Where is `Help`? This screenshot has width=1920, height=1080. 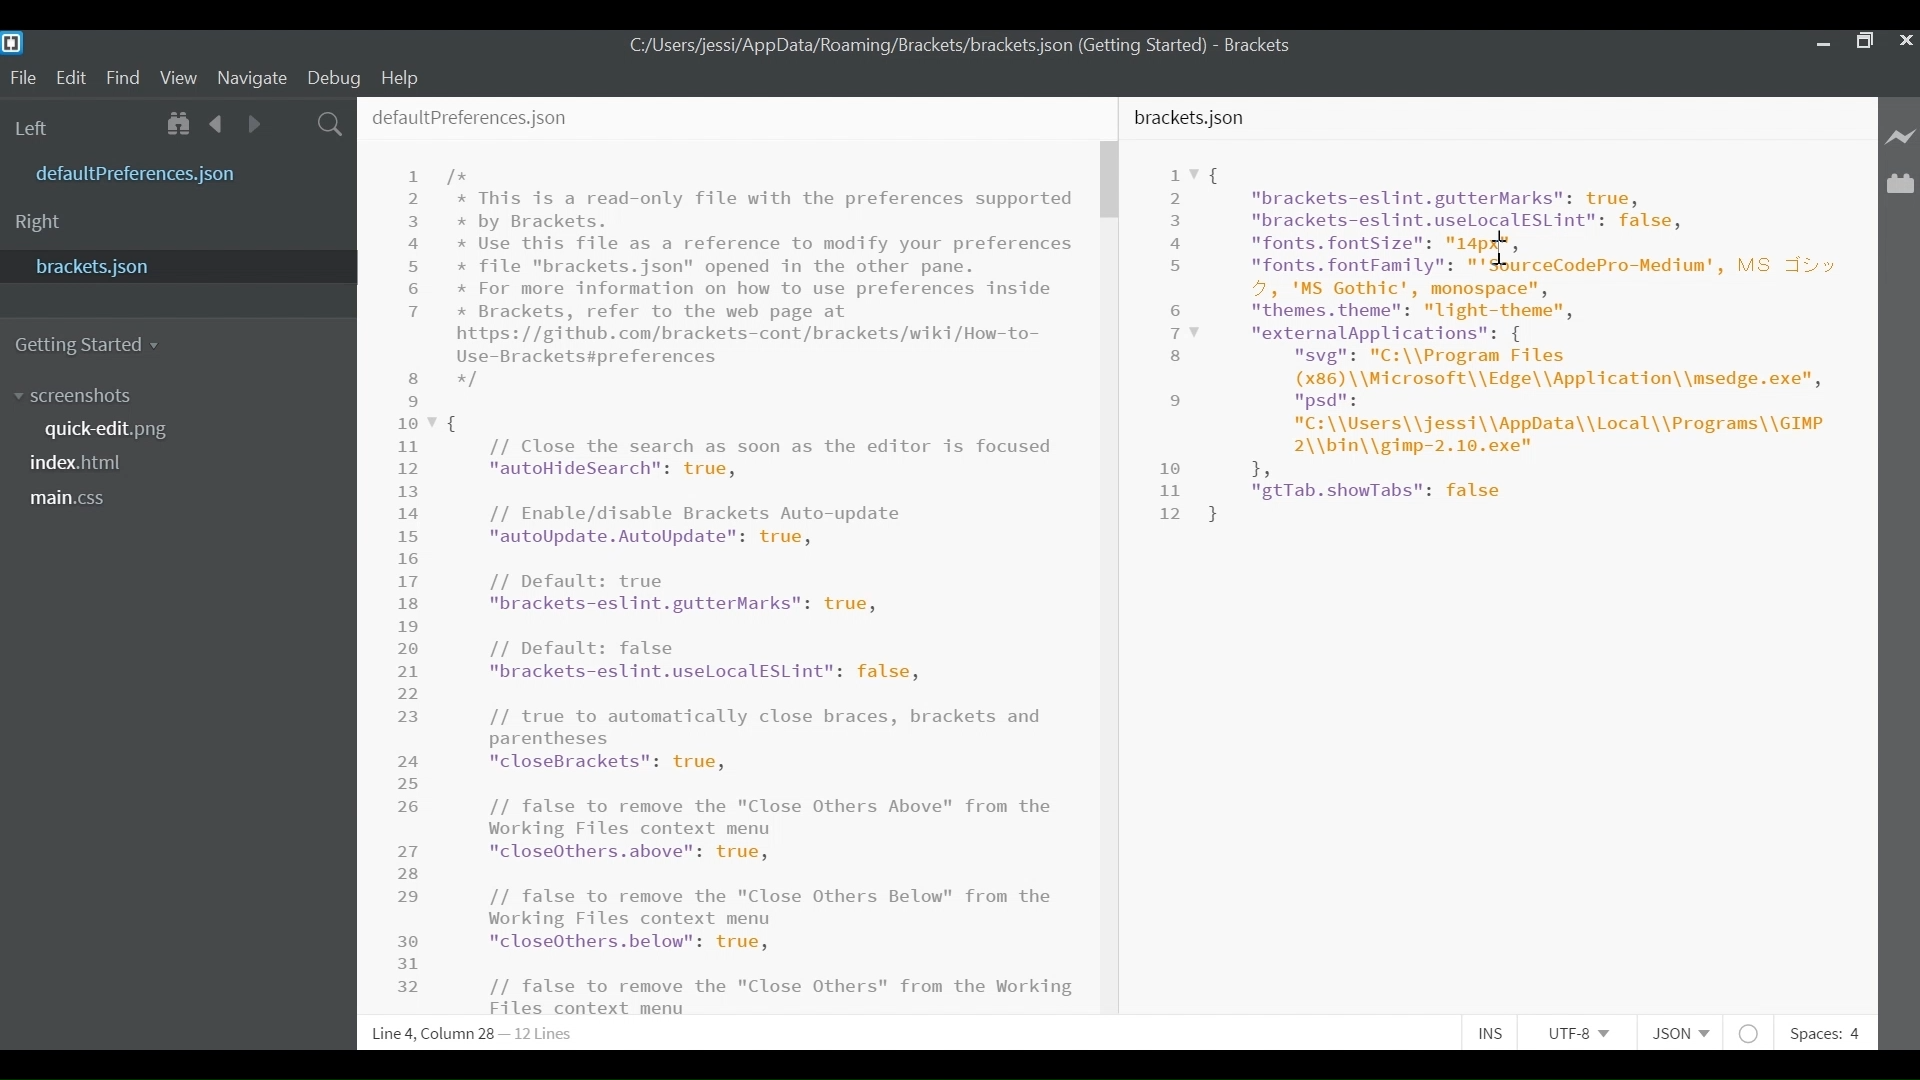
Help is located at coordinates (399, 77).